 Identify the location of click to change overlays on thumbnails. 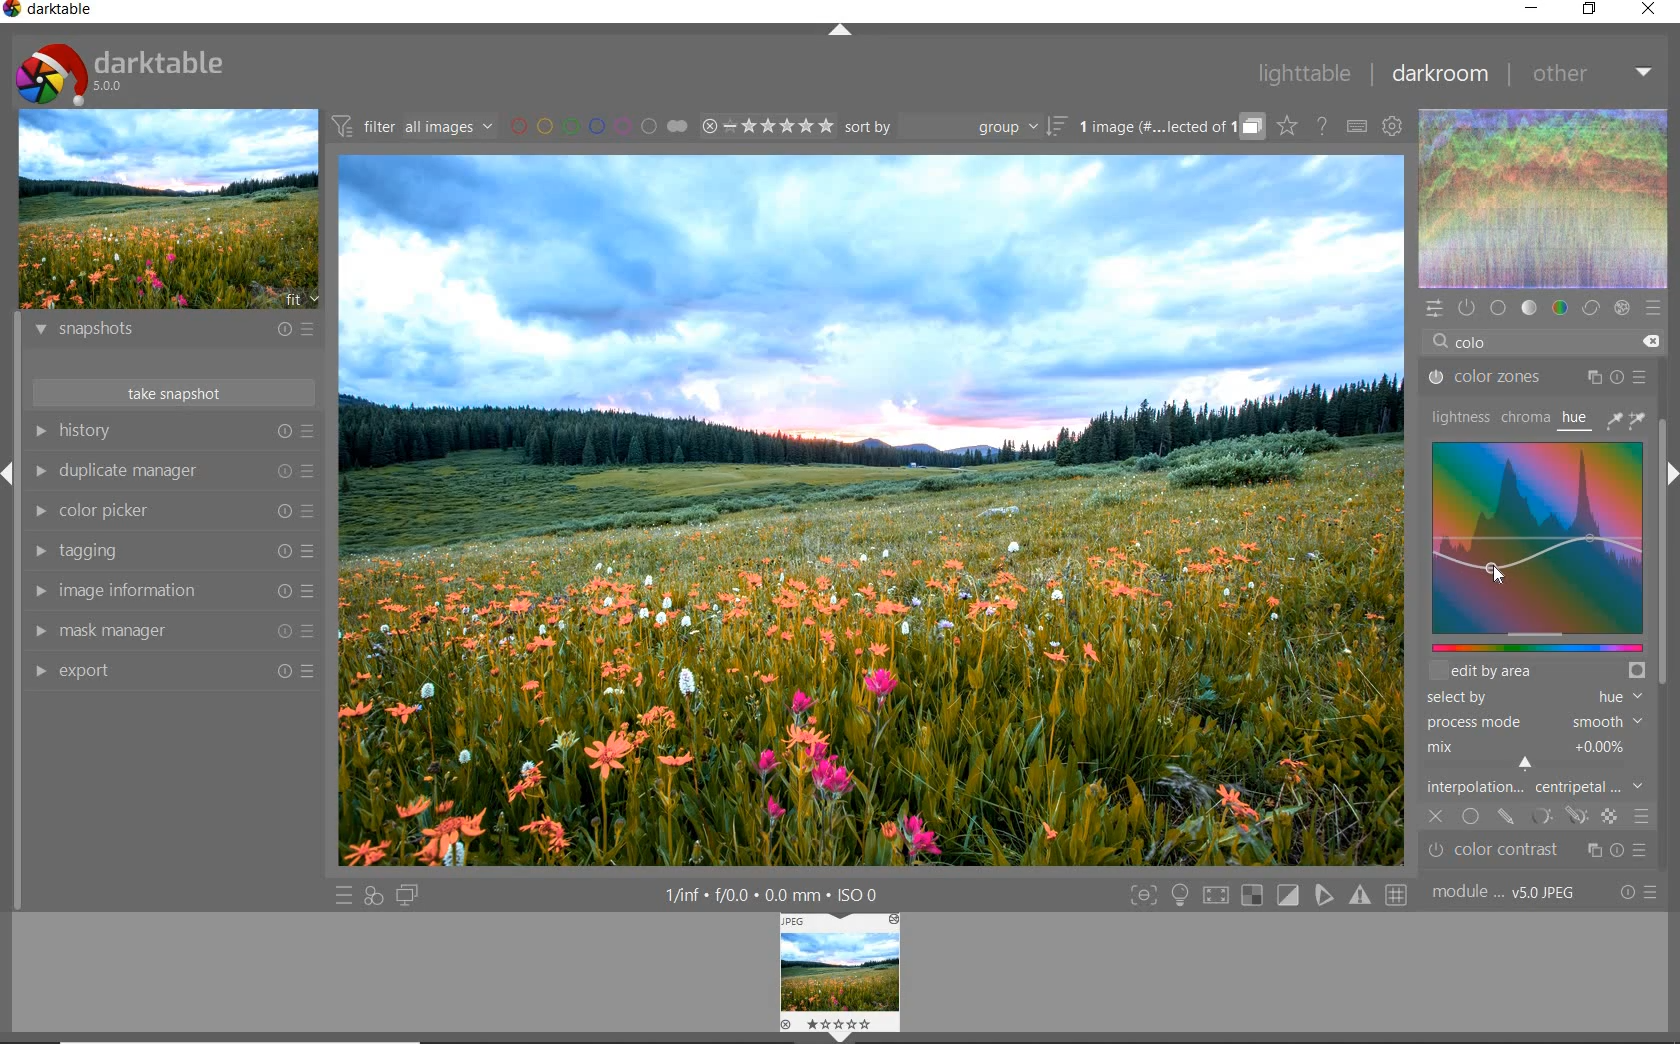
(1285, 125).